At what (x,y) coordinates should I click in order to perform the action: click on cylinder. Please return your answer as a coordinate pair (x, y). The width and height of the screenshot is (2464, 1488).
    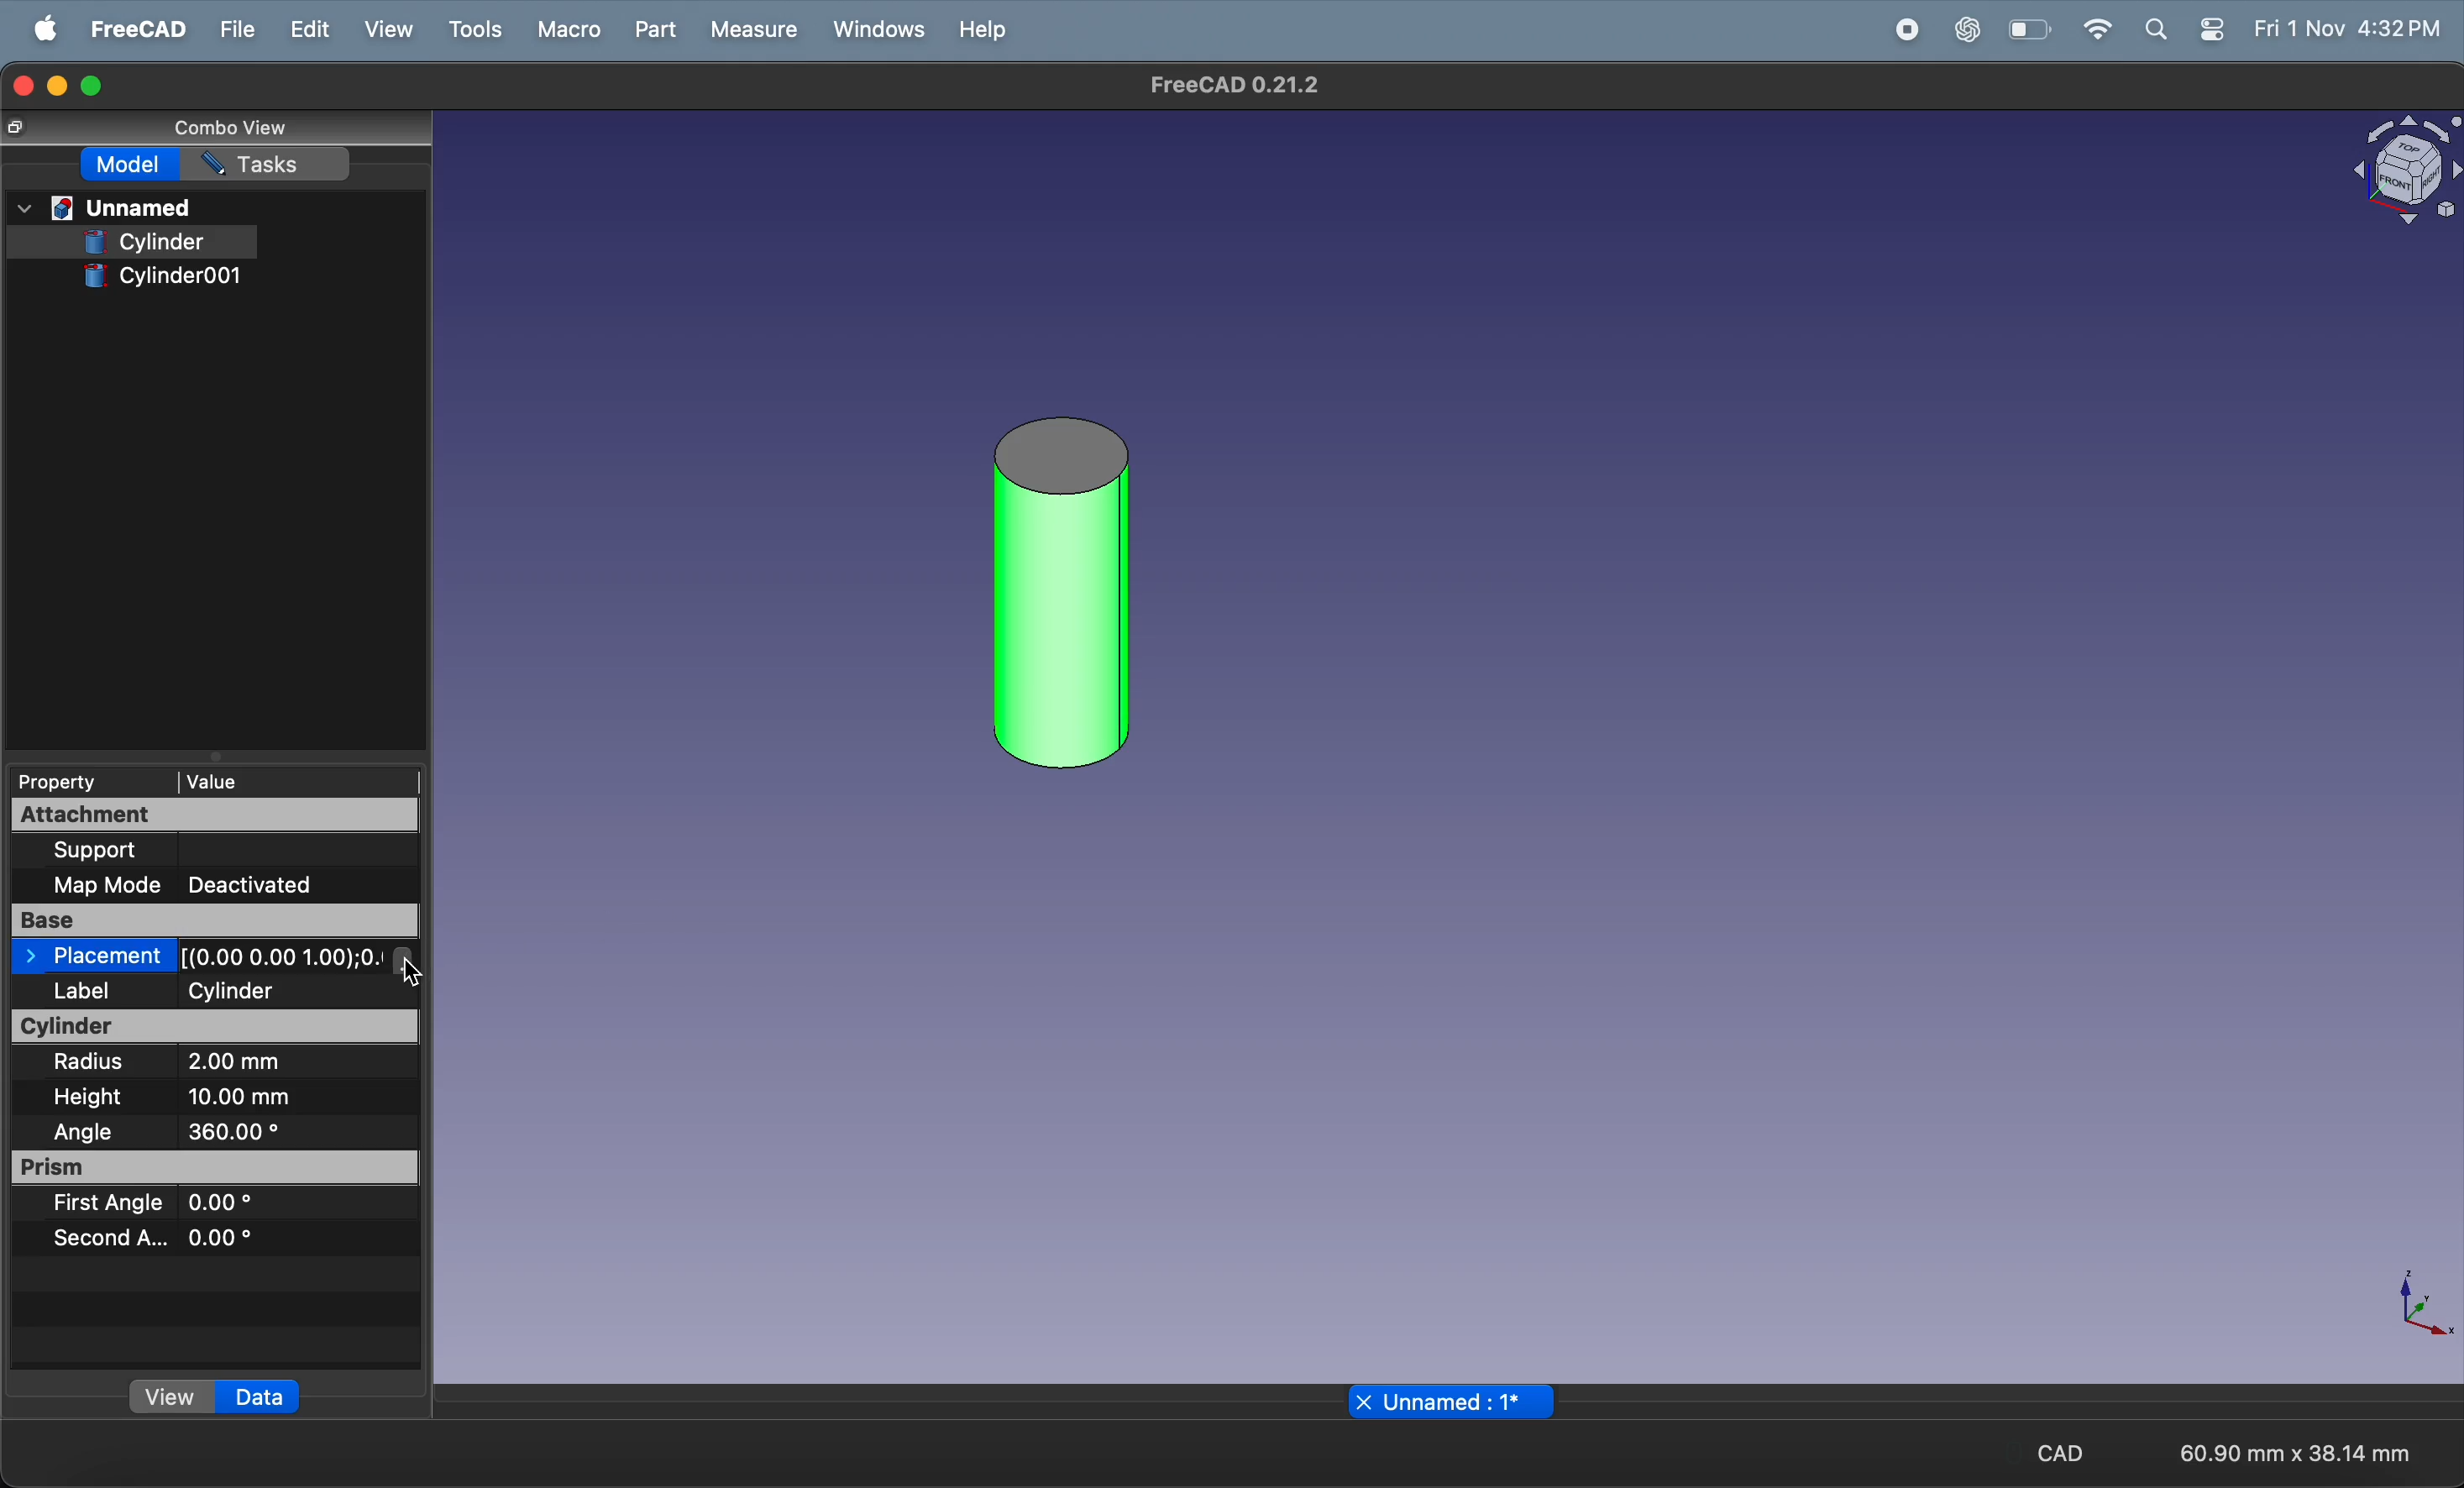
    Looking at the image, I should click on (144, 243).